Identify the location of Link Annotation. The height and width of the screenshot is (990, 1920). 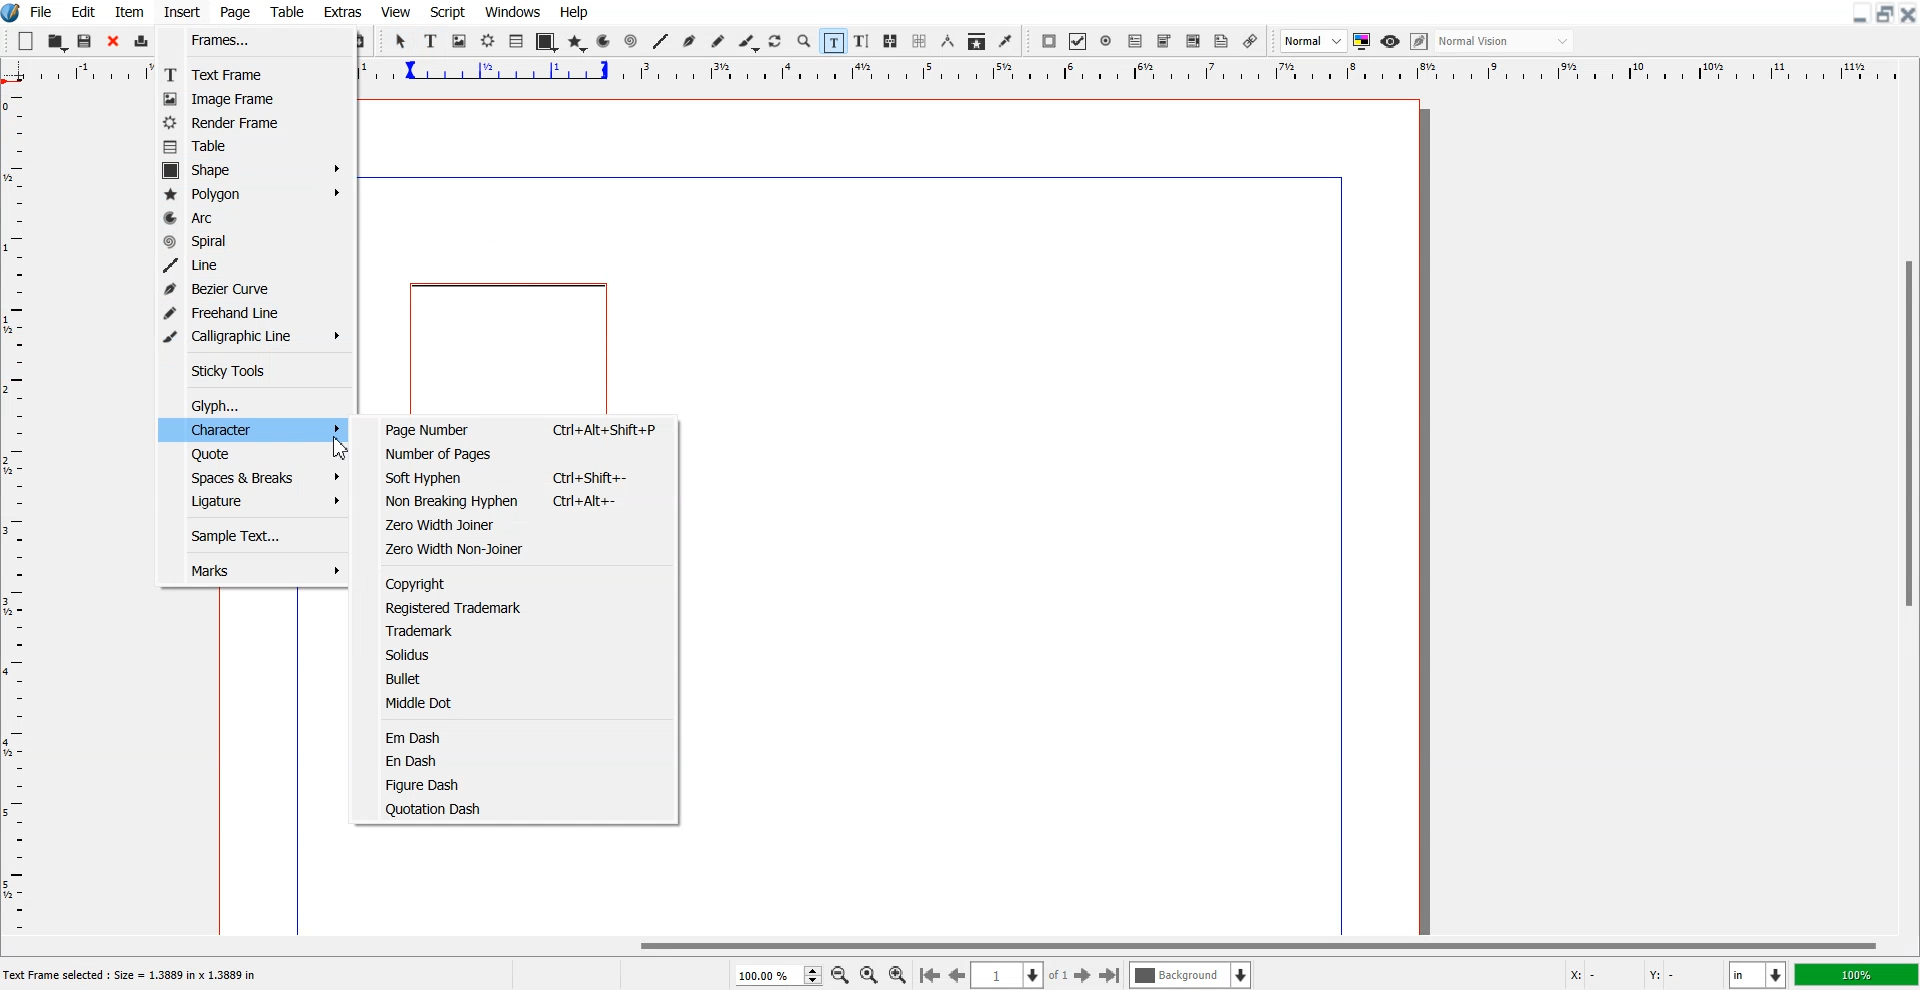
(1250, 41).